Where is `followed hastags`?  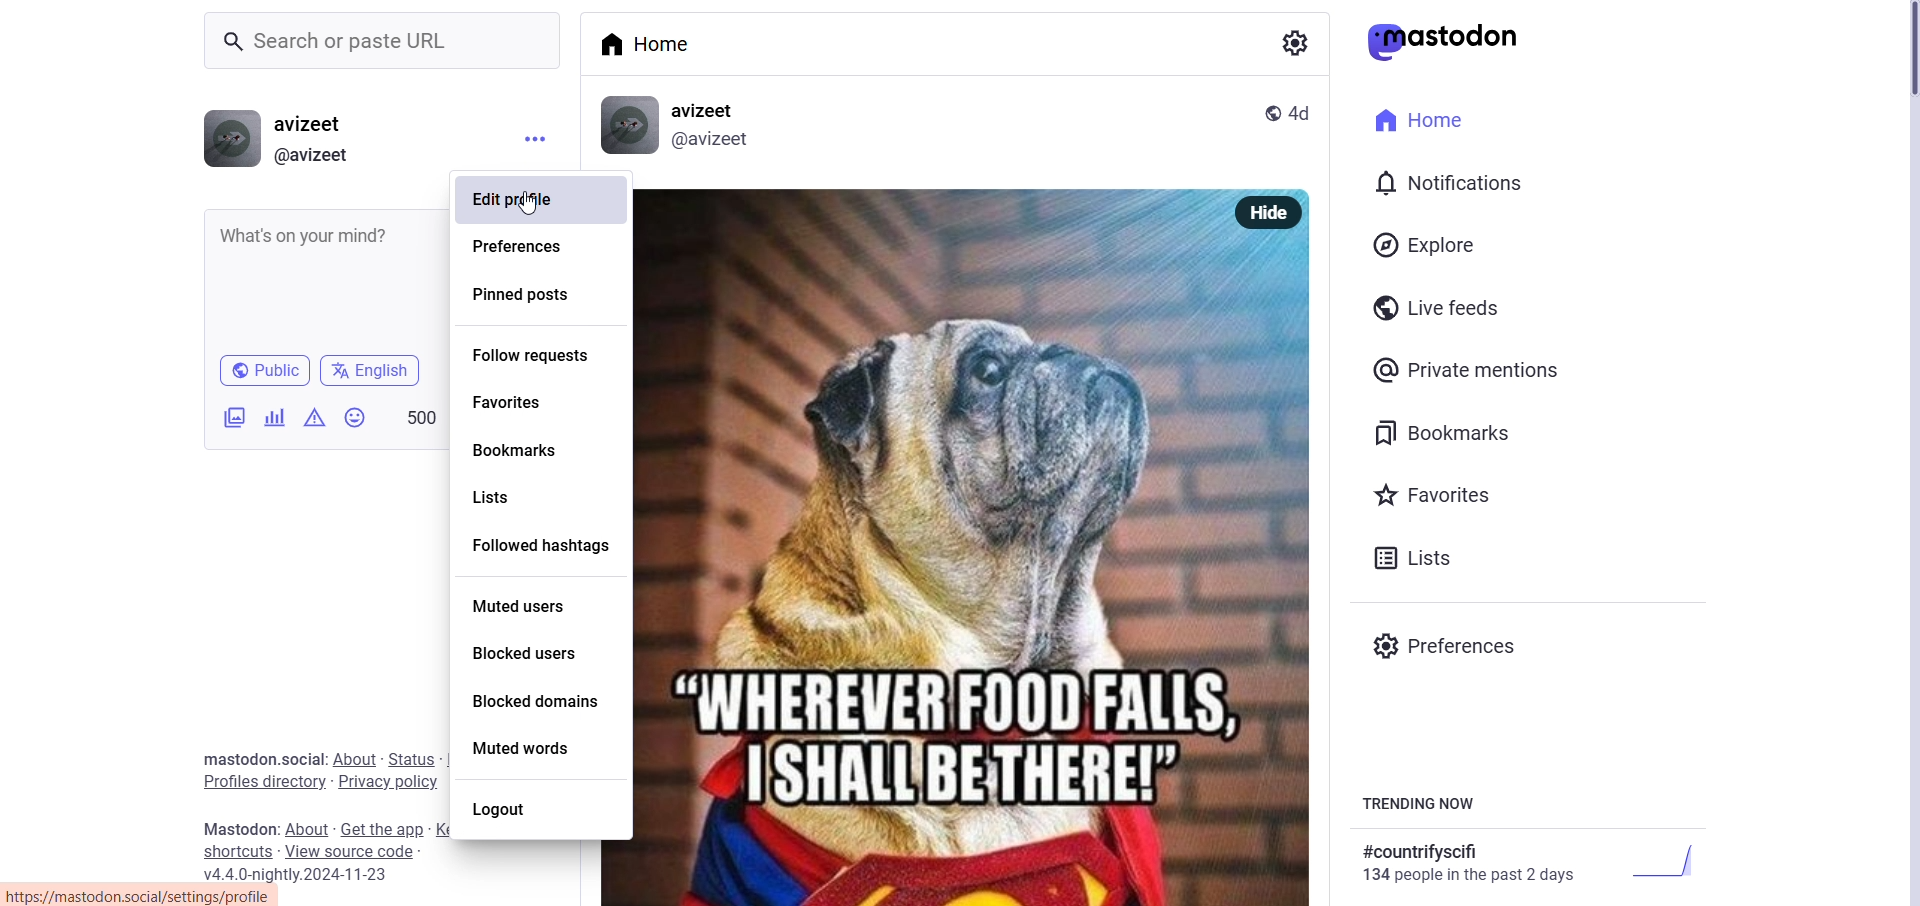
followed hastags is located at coordinates (541, 542).